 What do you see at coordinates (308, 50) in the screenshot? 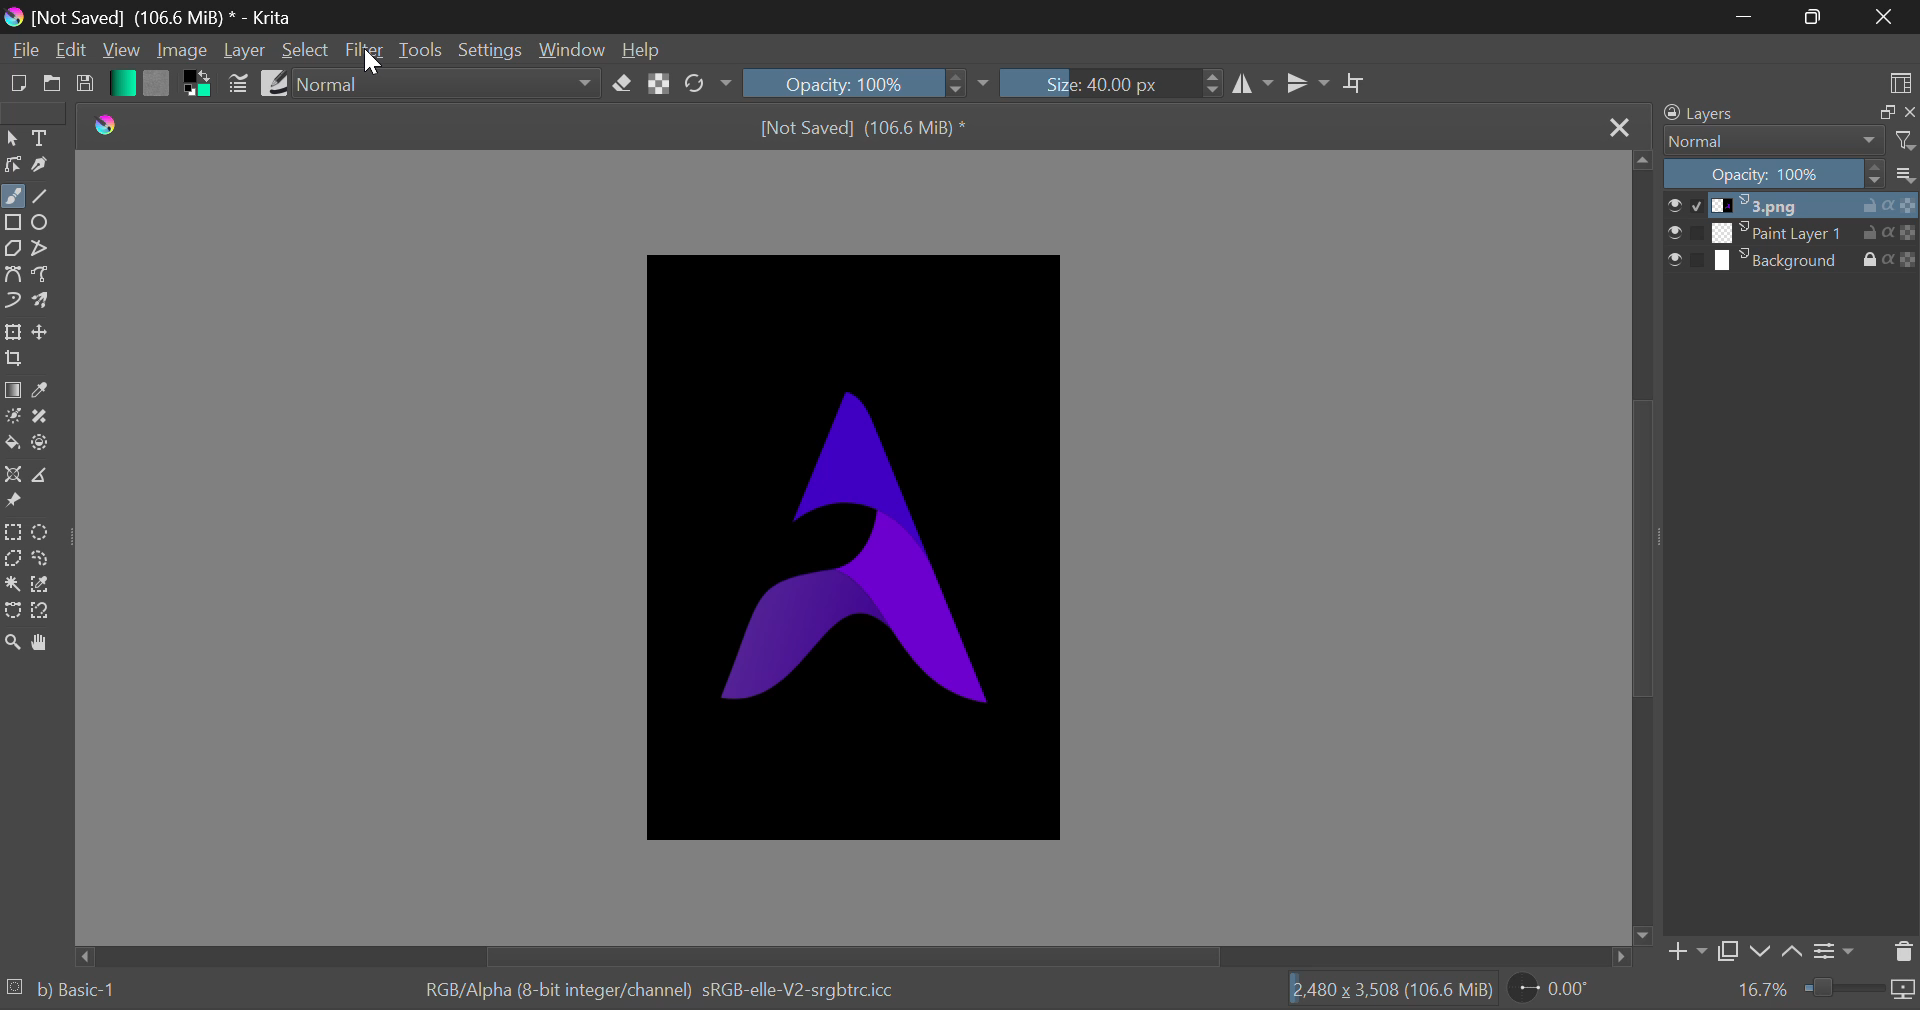
I see `Select` at bounding box center [308, 50].